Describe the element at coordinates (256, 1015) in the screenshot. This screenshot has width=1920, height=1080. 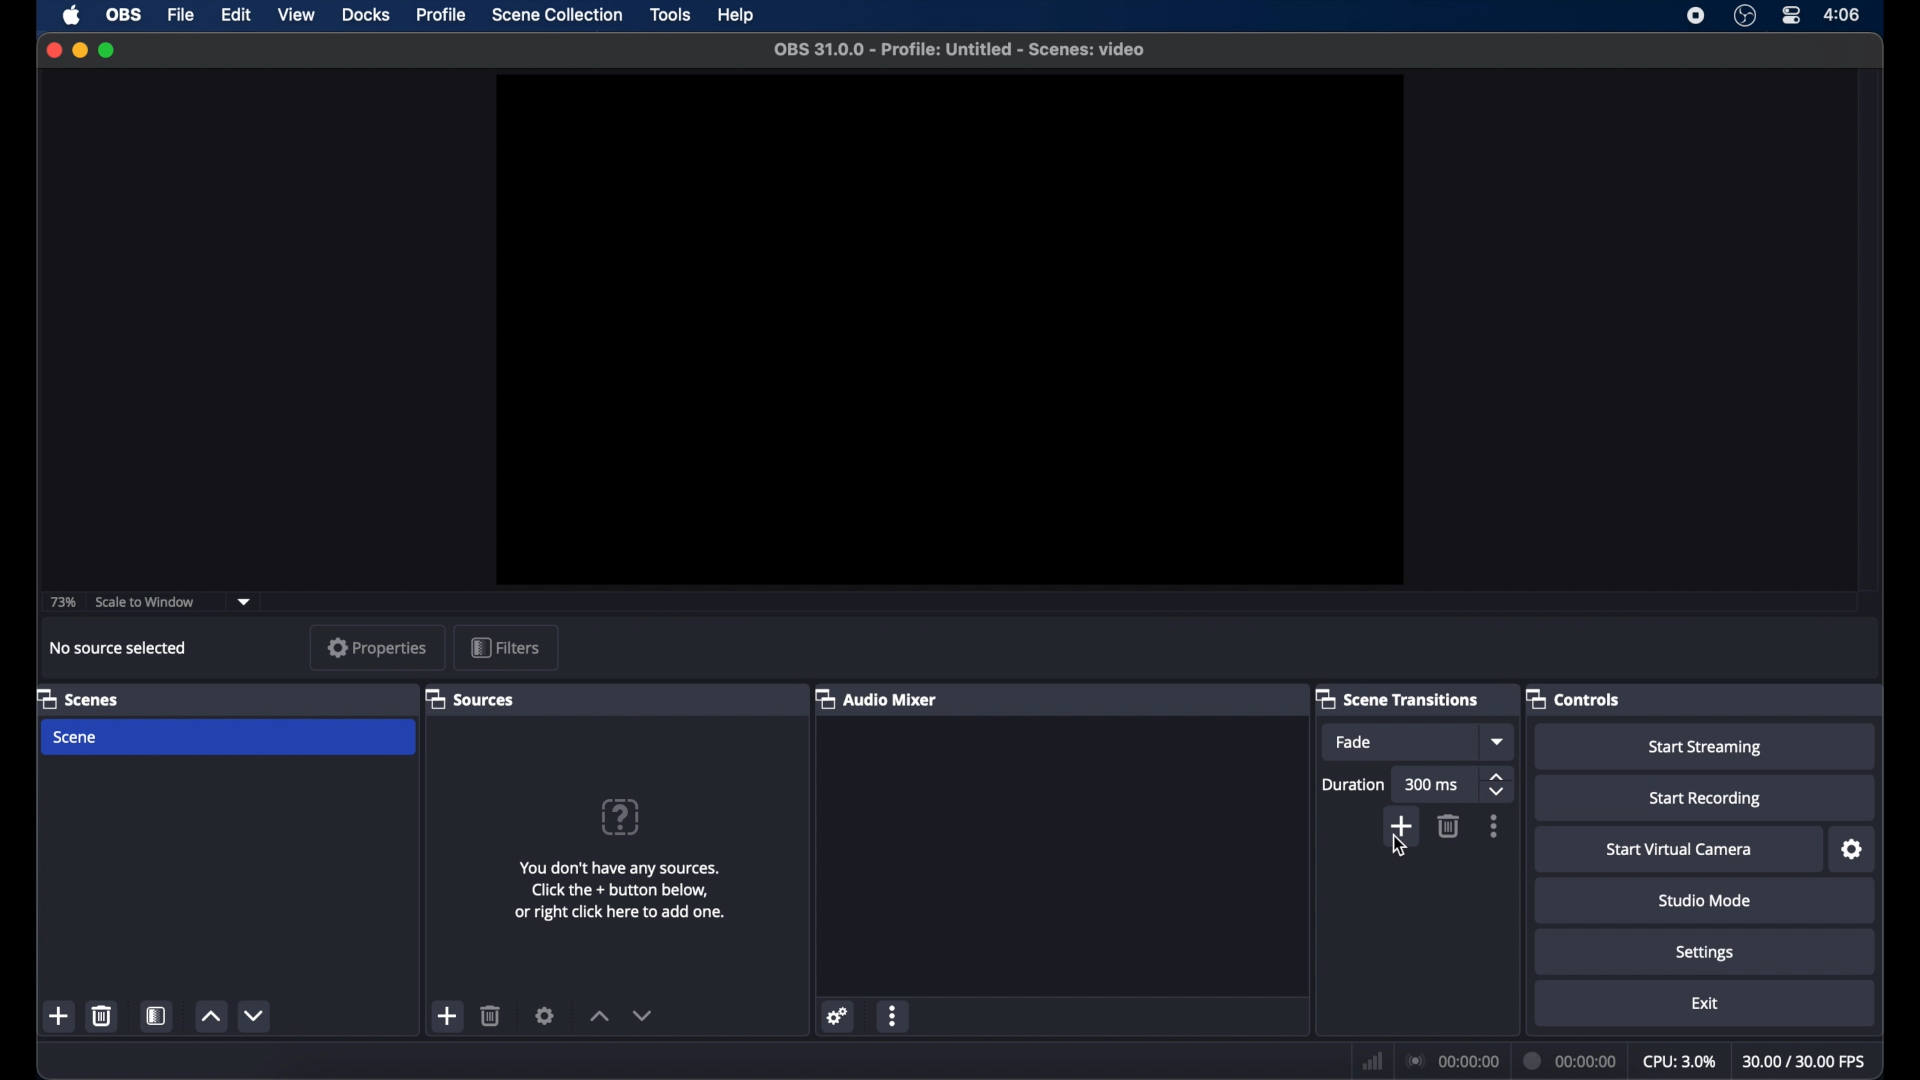
I see `decrement` at that location.